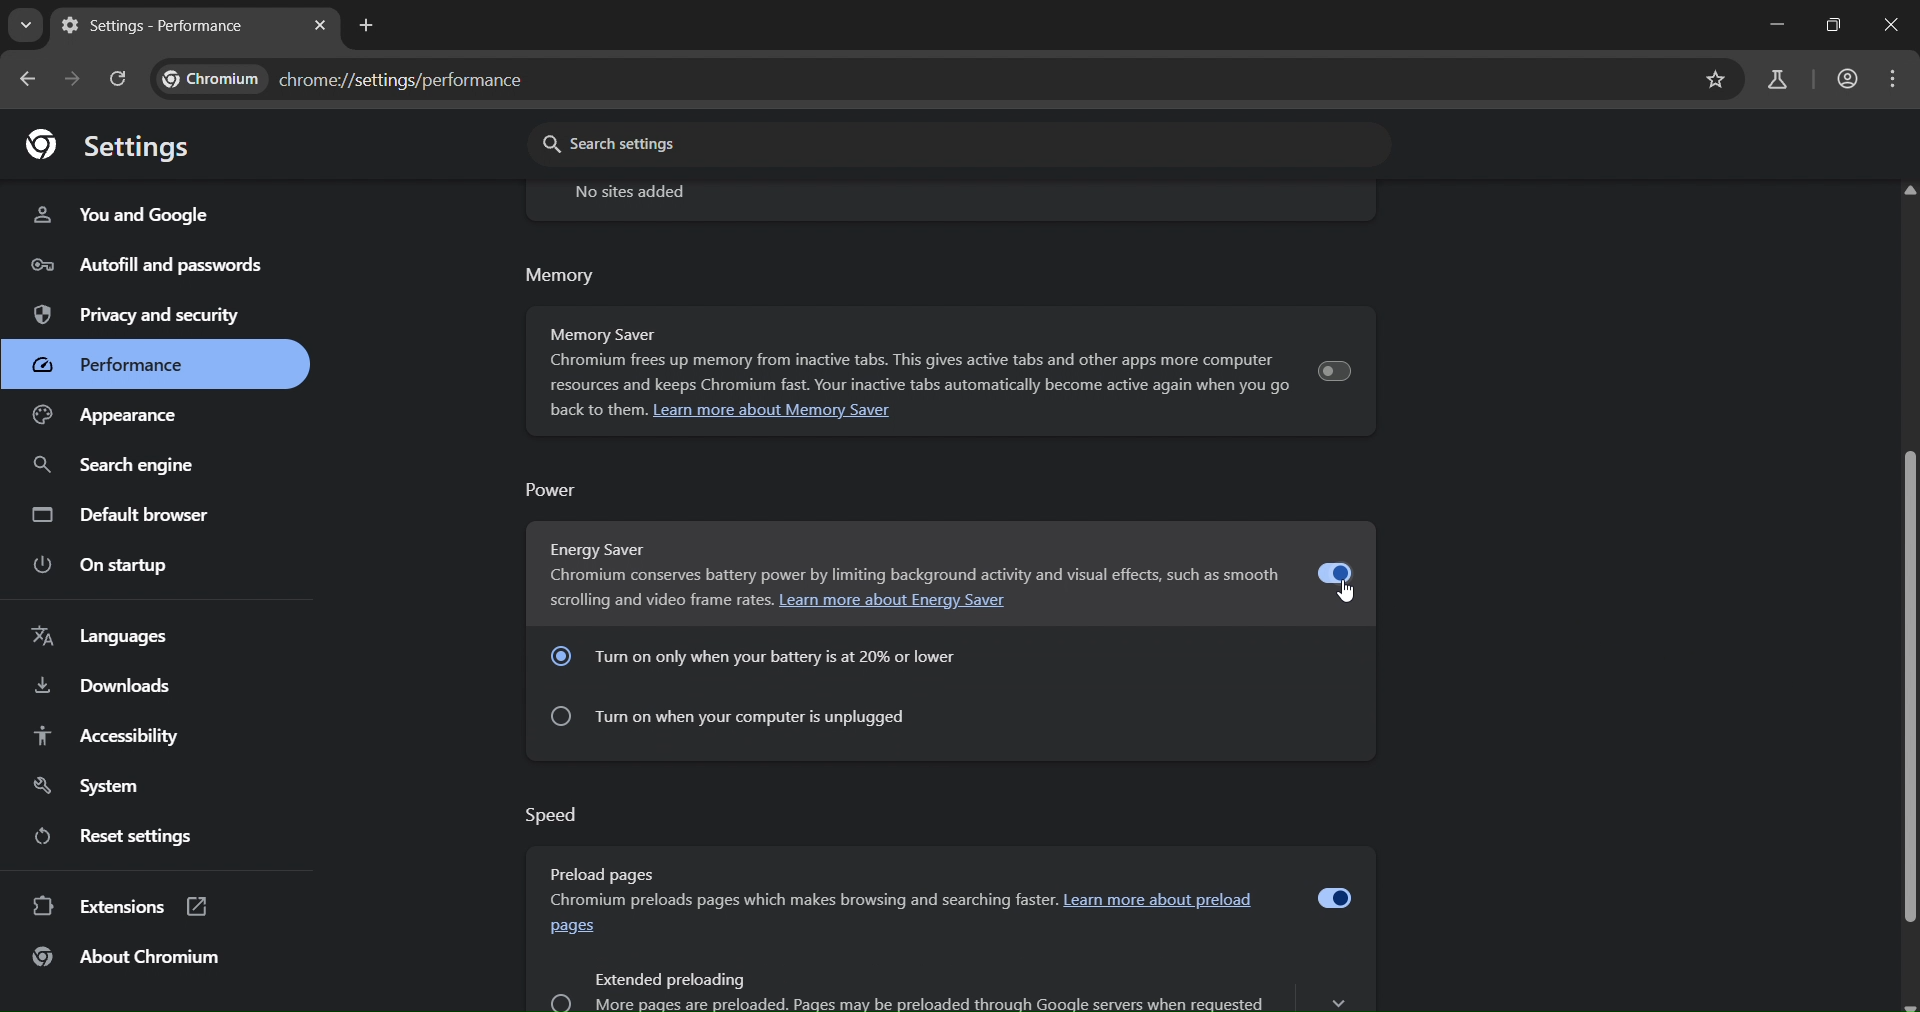 The image size is (1920, 1012). What do you see at coordinates (1333, 570) in the screenshot?
I see `toggle energy saver` at bounding box center [1333, 570].